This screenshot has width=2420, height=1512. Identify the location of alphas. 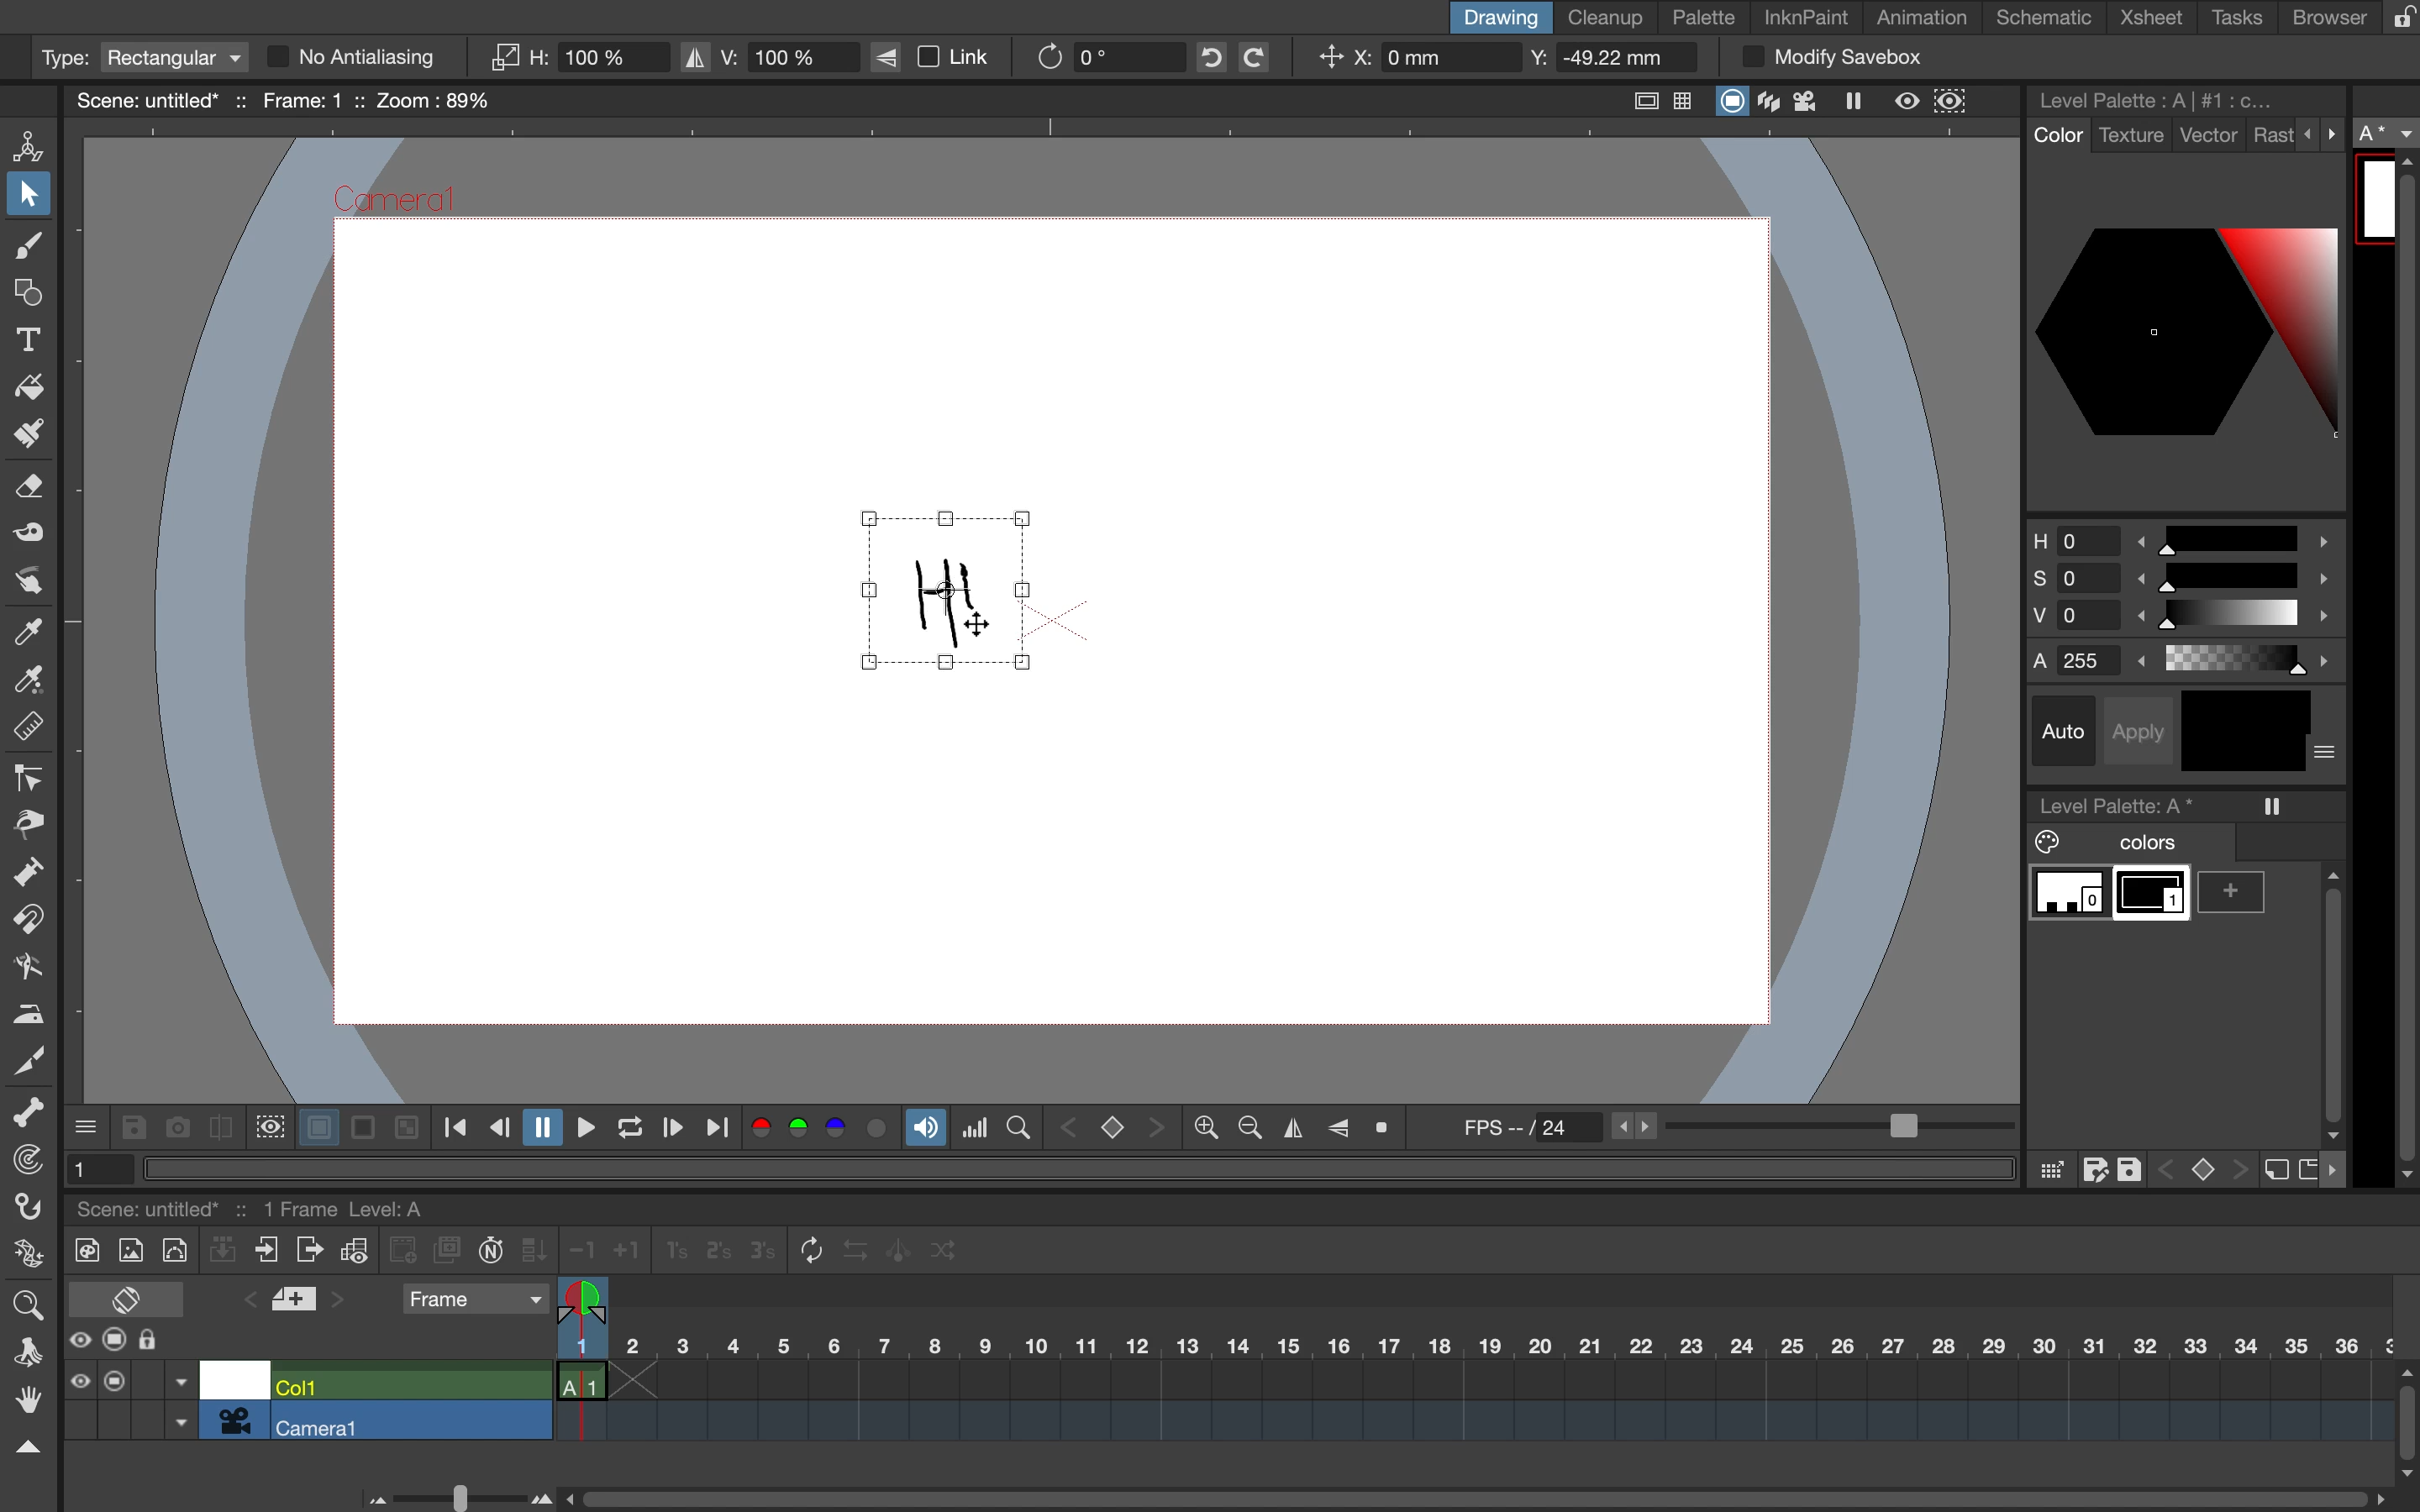
(2188, 660).